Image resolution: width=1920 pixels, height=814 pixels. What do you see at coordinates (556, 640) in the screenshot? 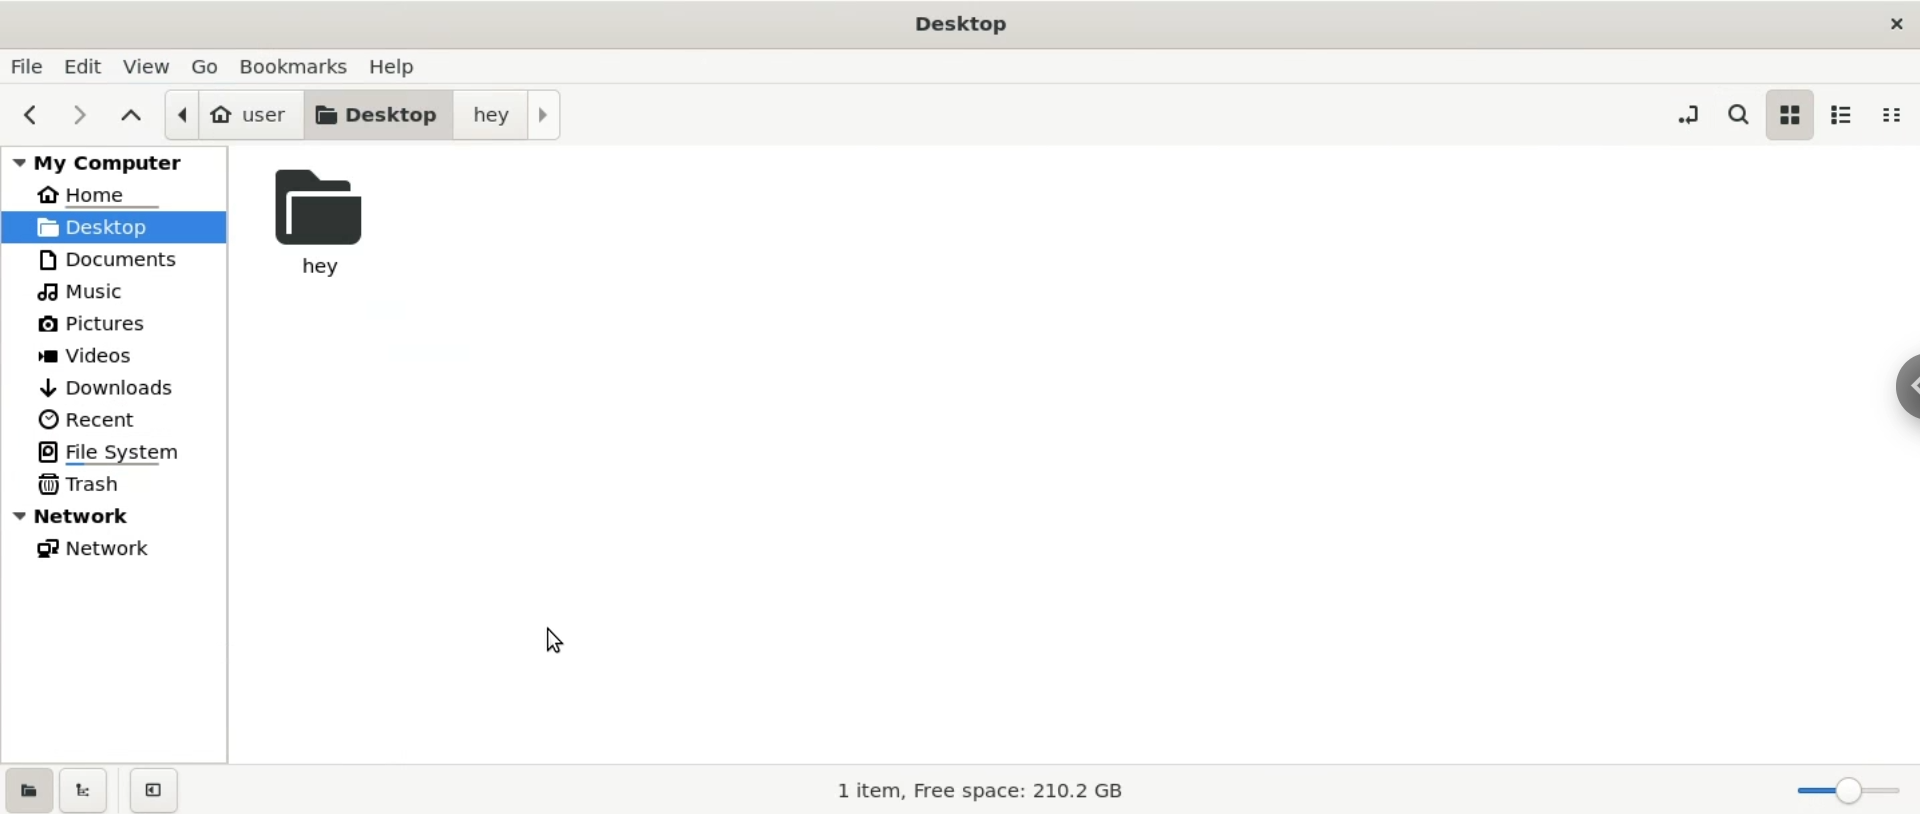
I see `cursor` at bounding box center [556, 640].